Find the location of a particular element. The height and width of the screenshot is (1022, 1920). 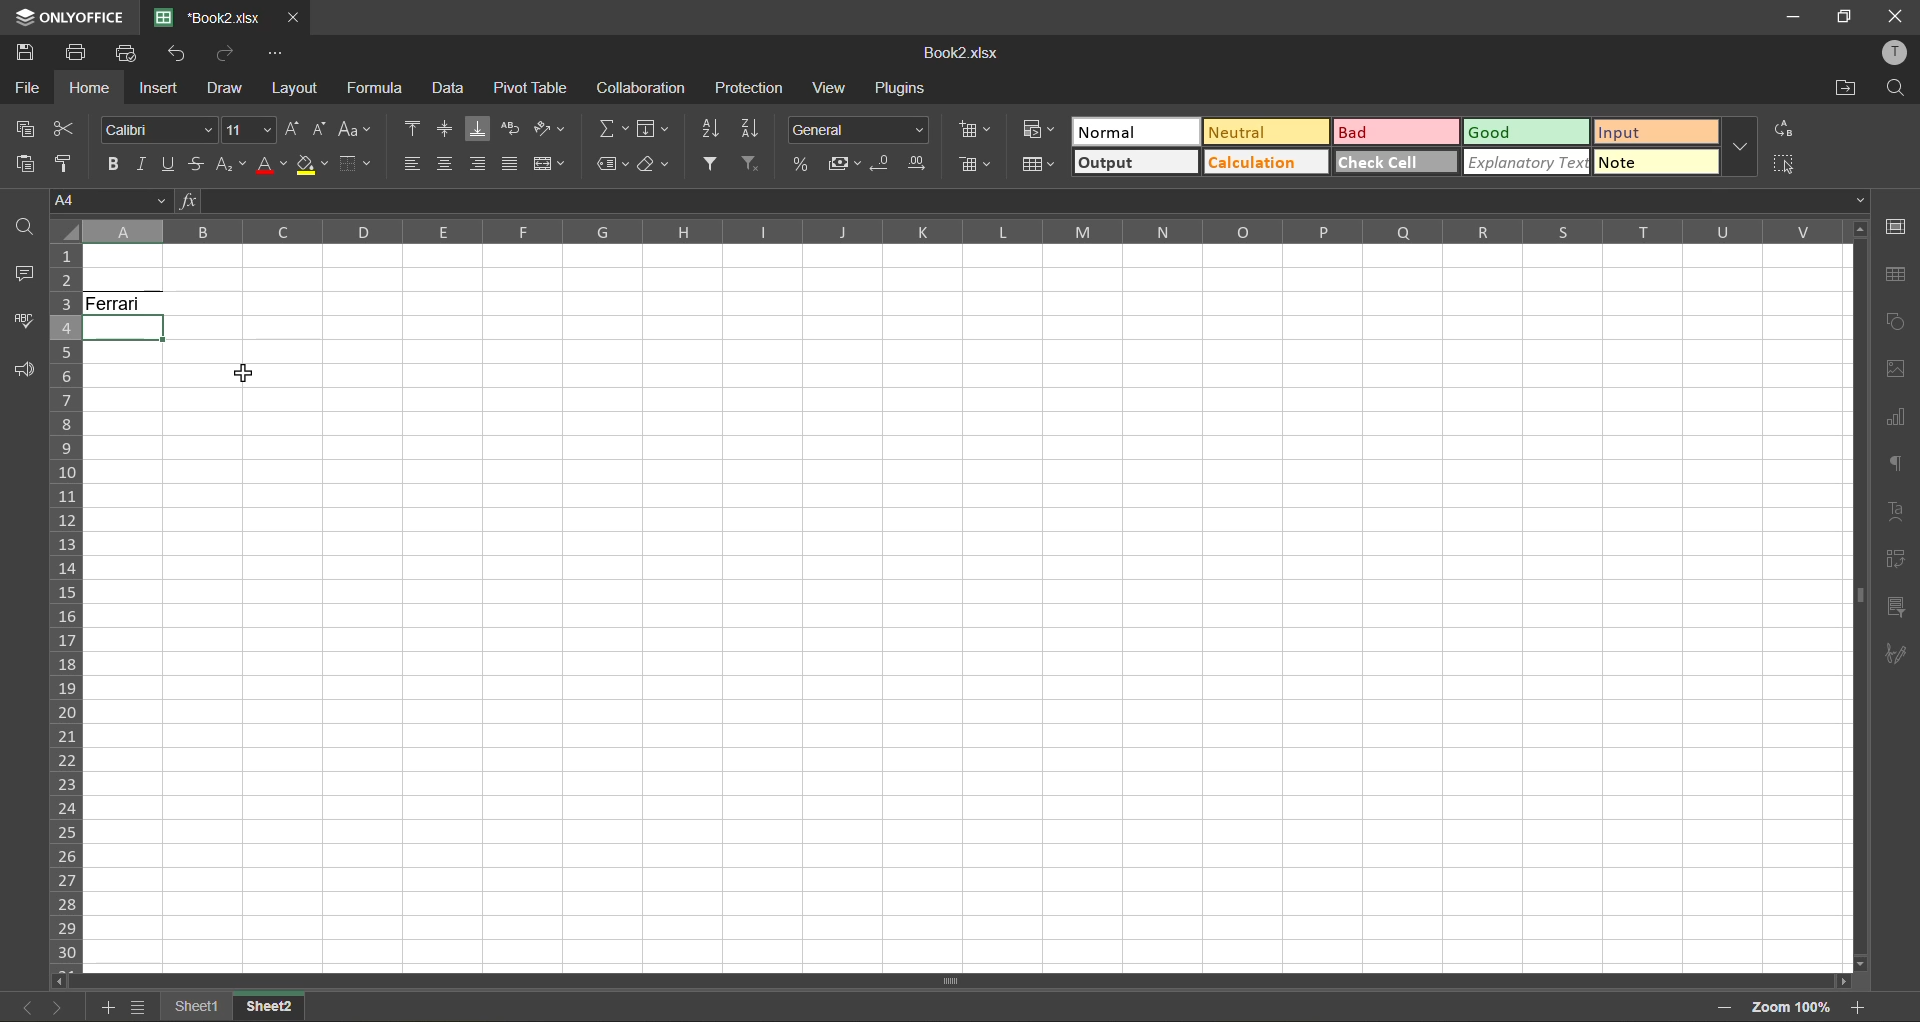

format as table is located at coordinates (1040, 166).